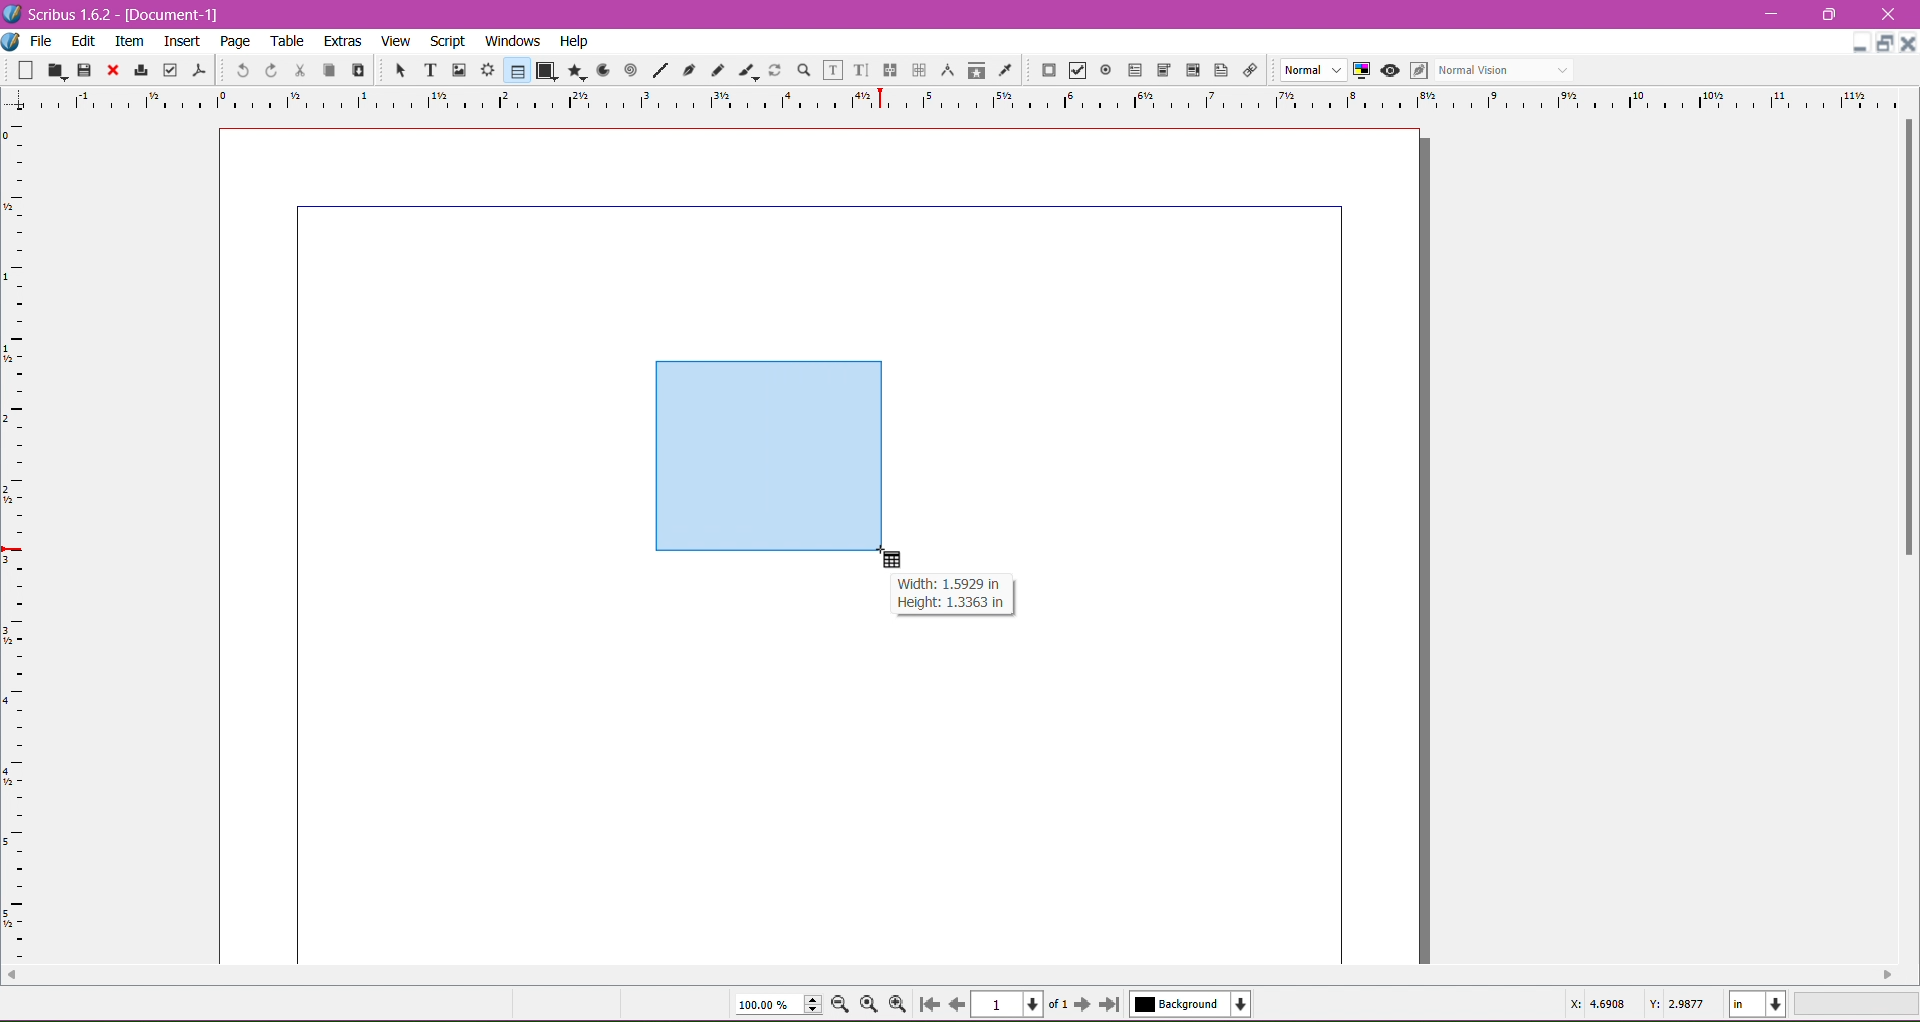 This screenshot has width=1920, height=1022. What do you see at coordinates (233, 41) in the screenshot?
I see `Page` at bounding box center [233, 41].